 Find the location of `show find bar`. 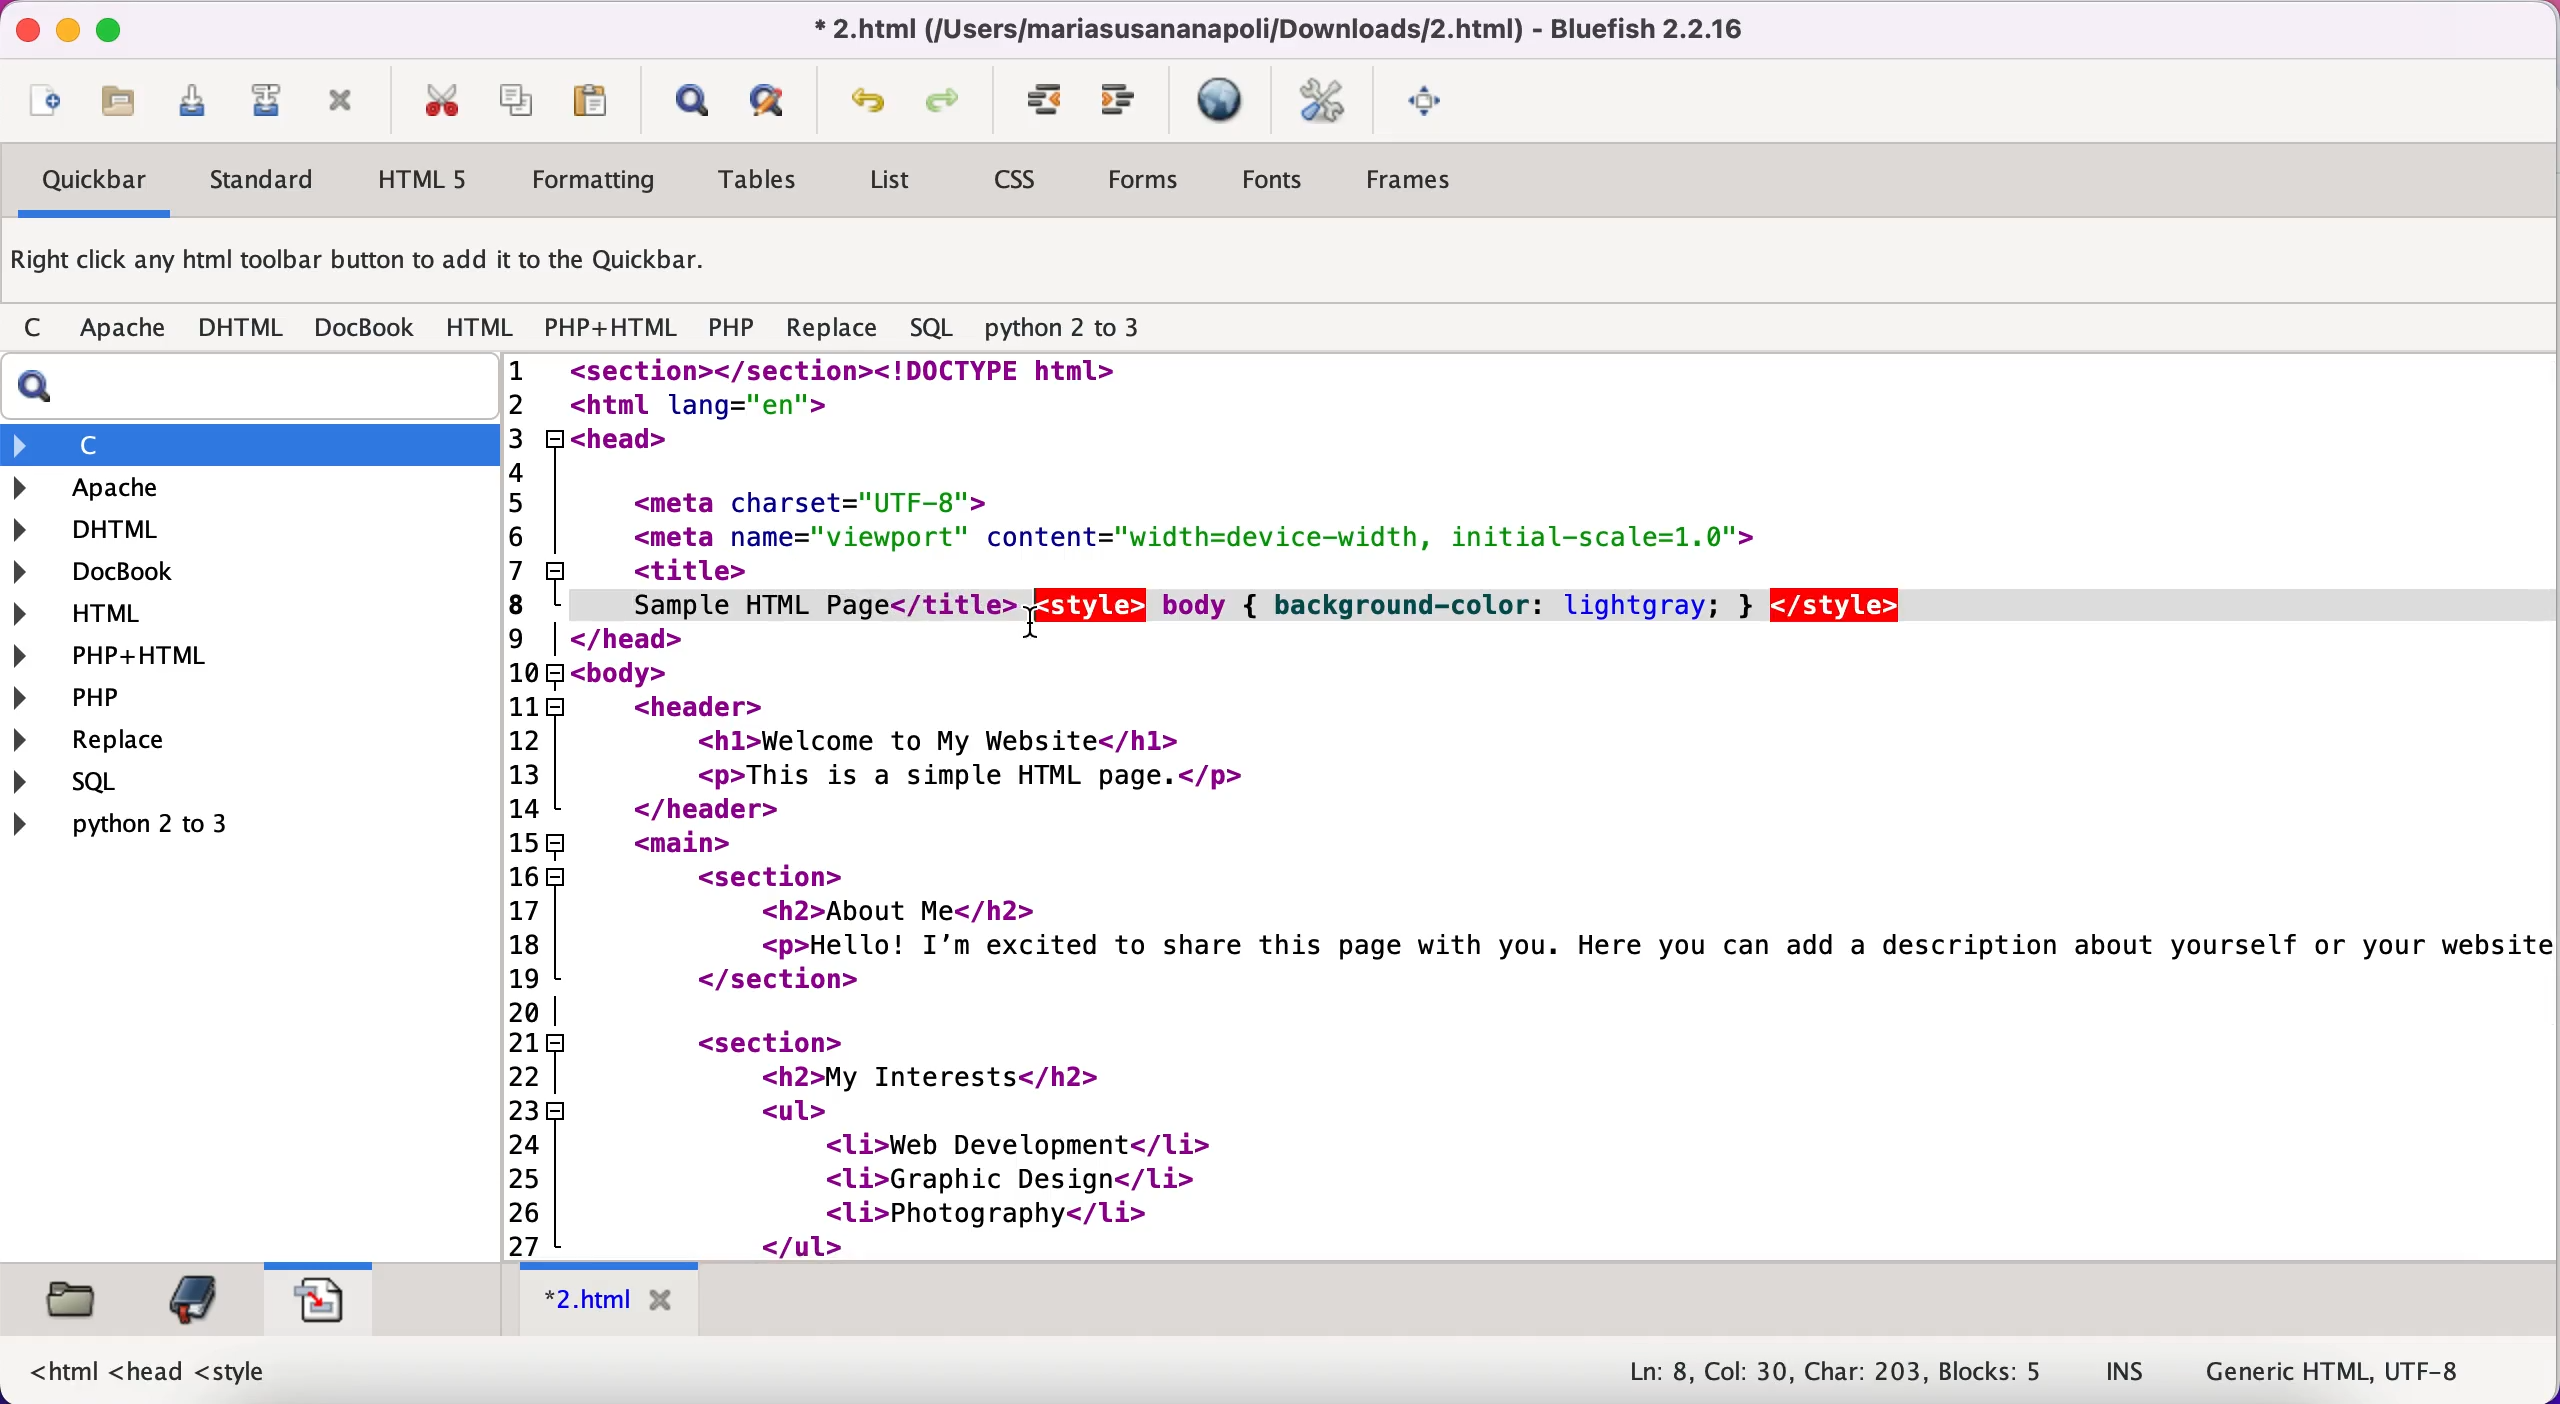

show find bar is located at coordinates (691, 103).